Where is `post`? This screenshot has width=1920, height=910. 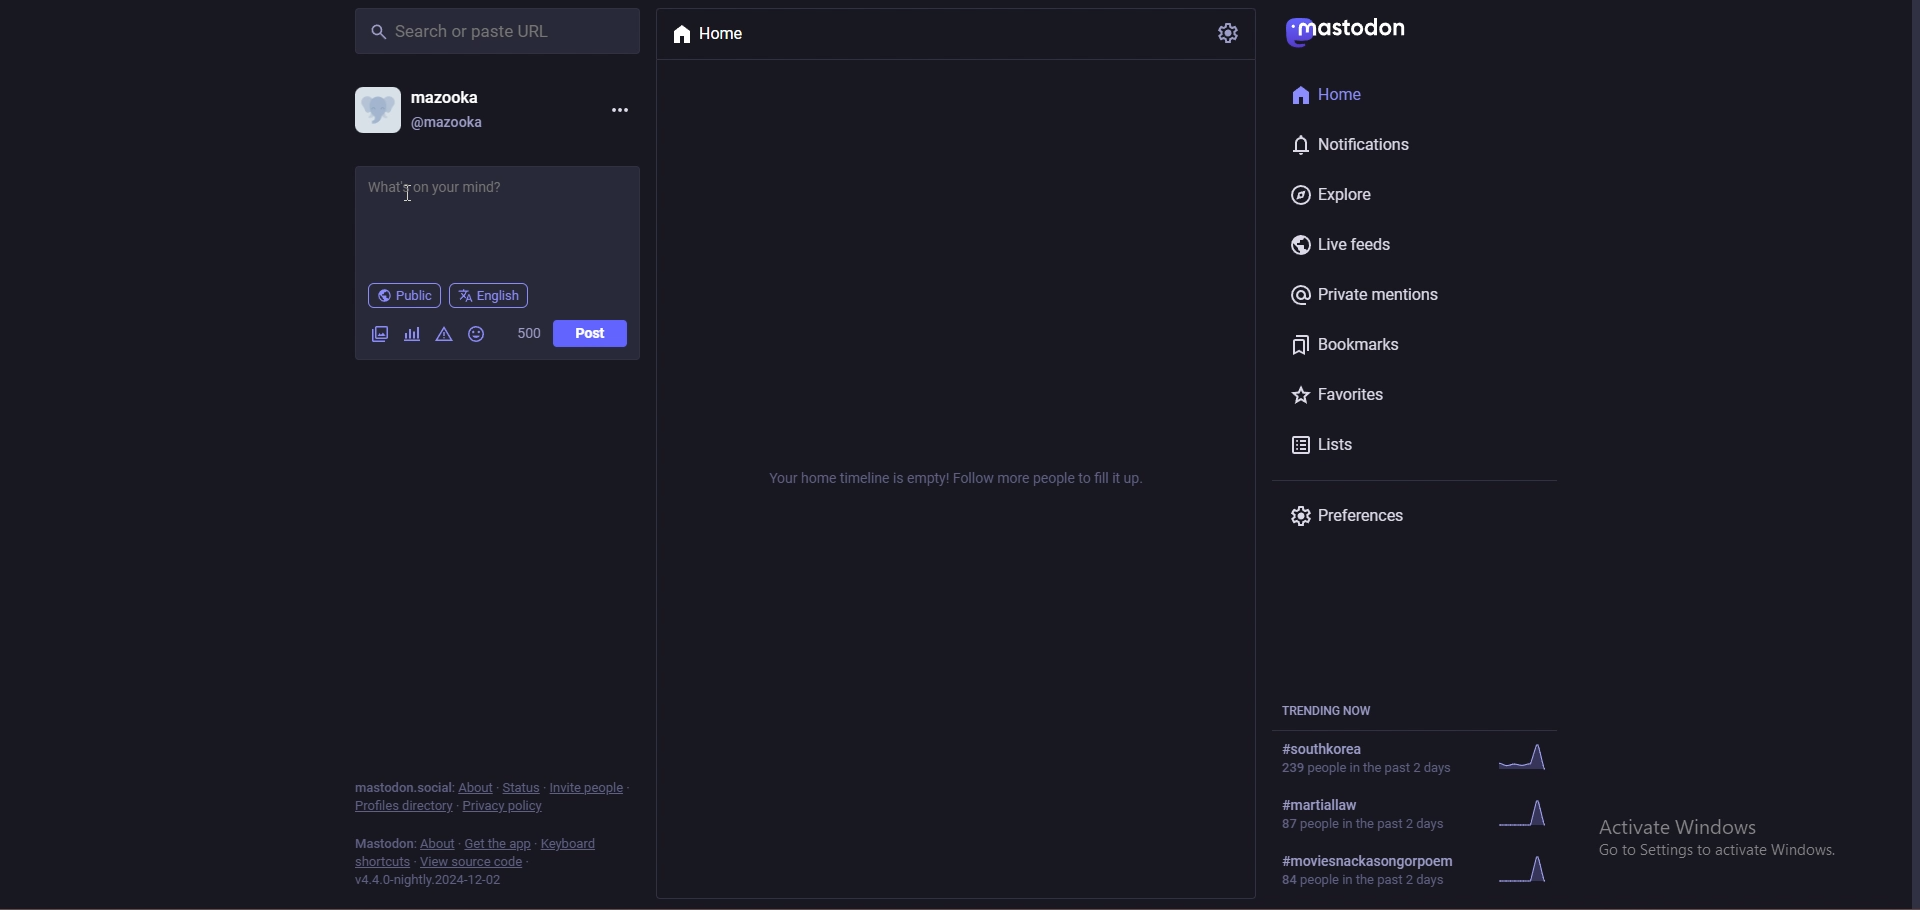 post is located at coordinates (591, 334).